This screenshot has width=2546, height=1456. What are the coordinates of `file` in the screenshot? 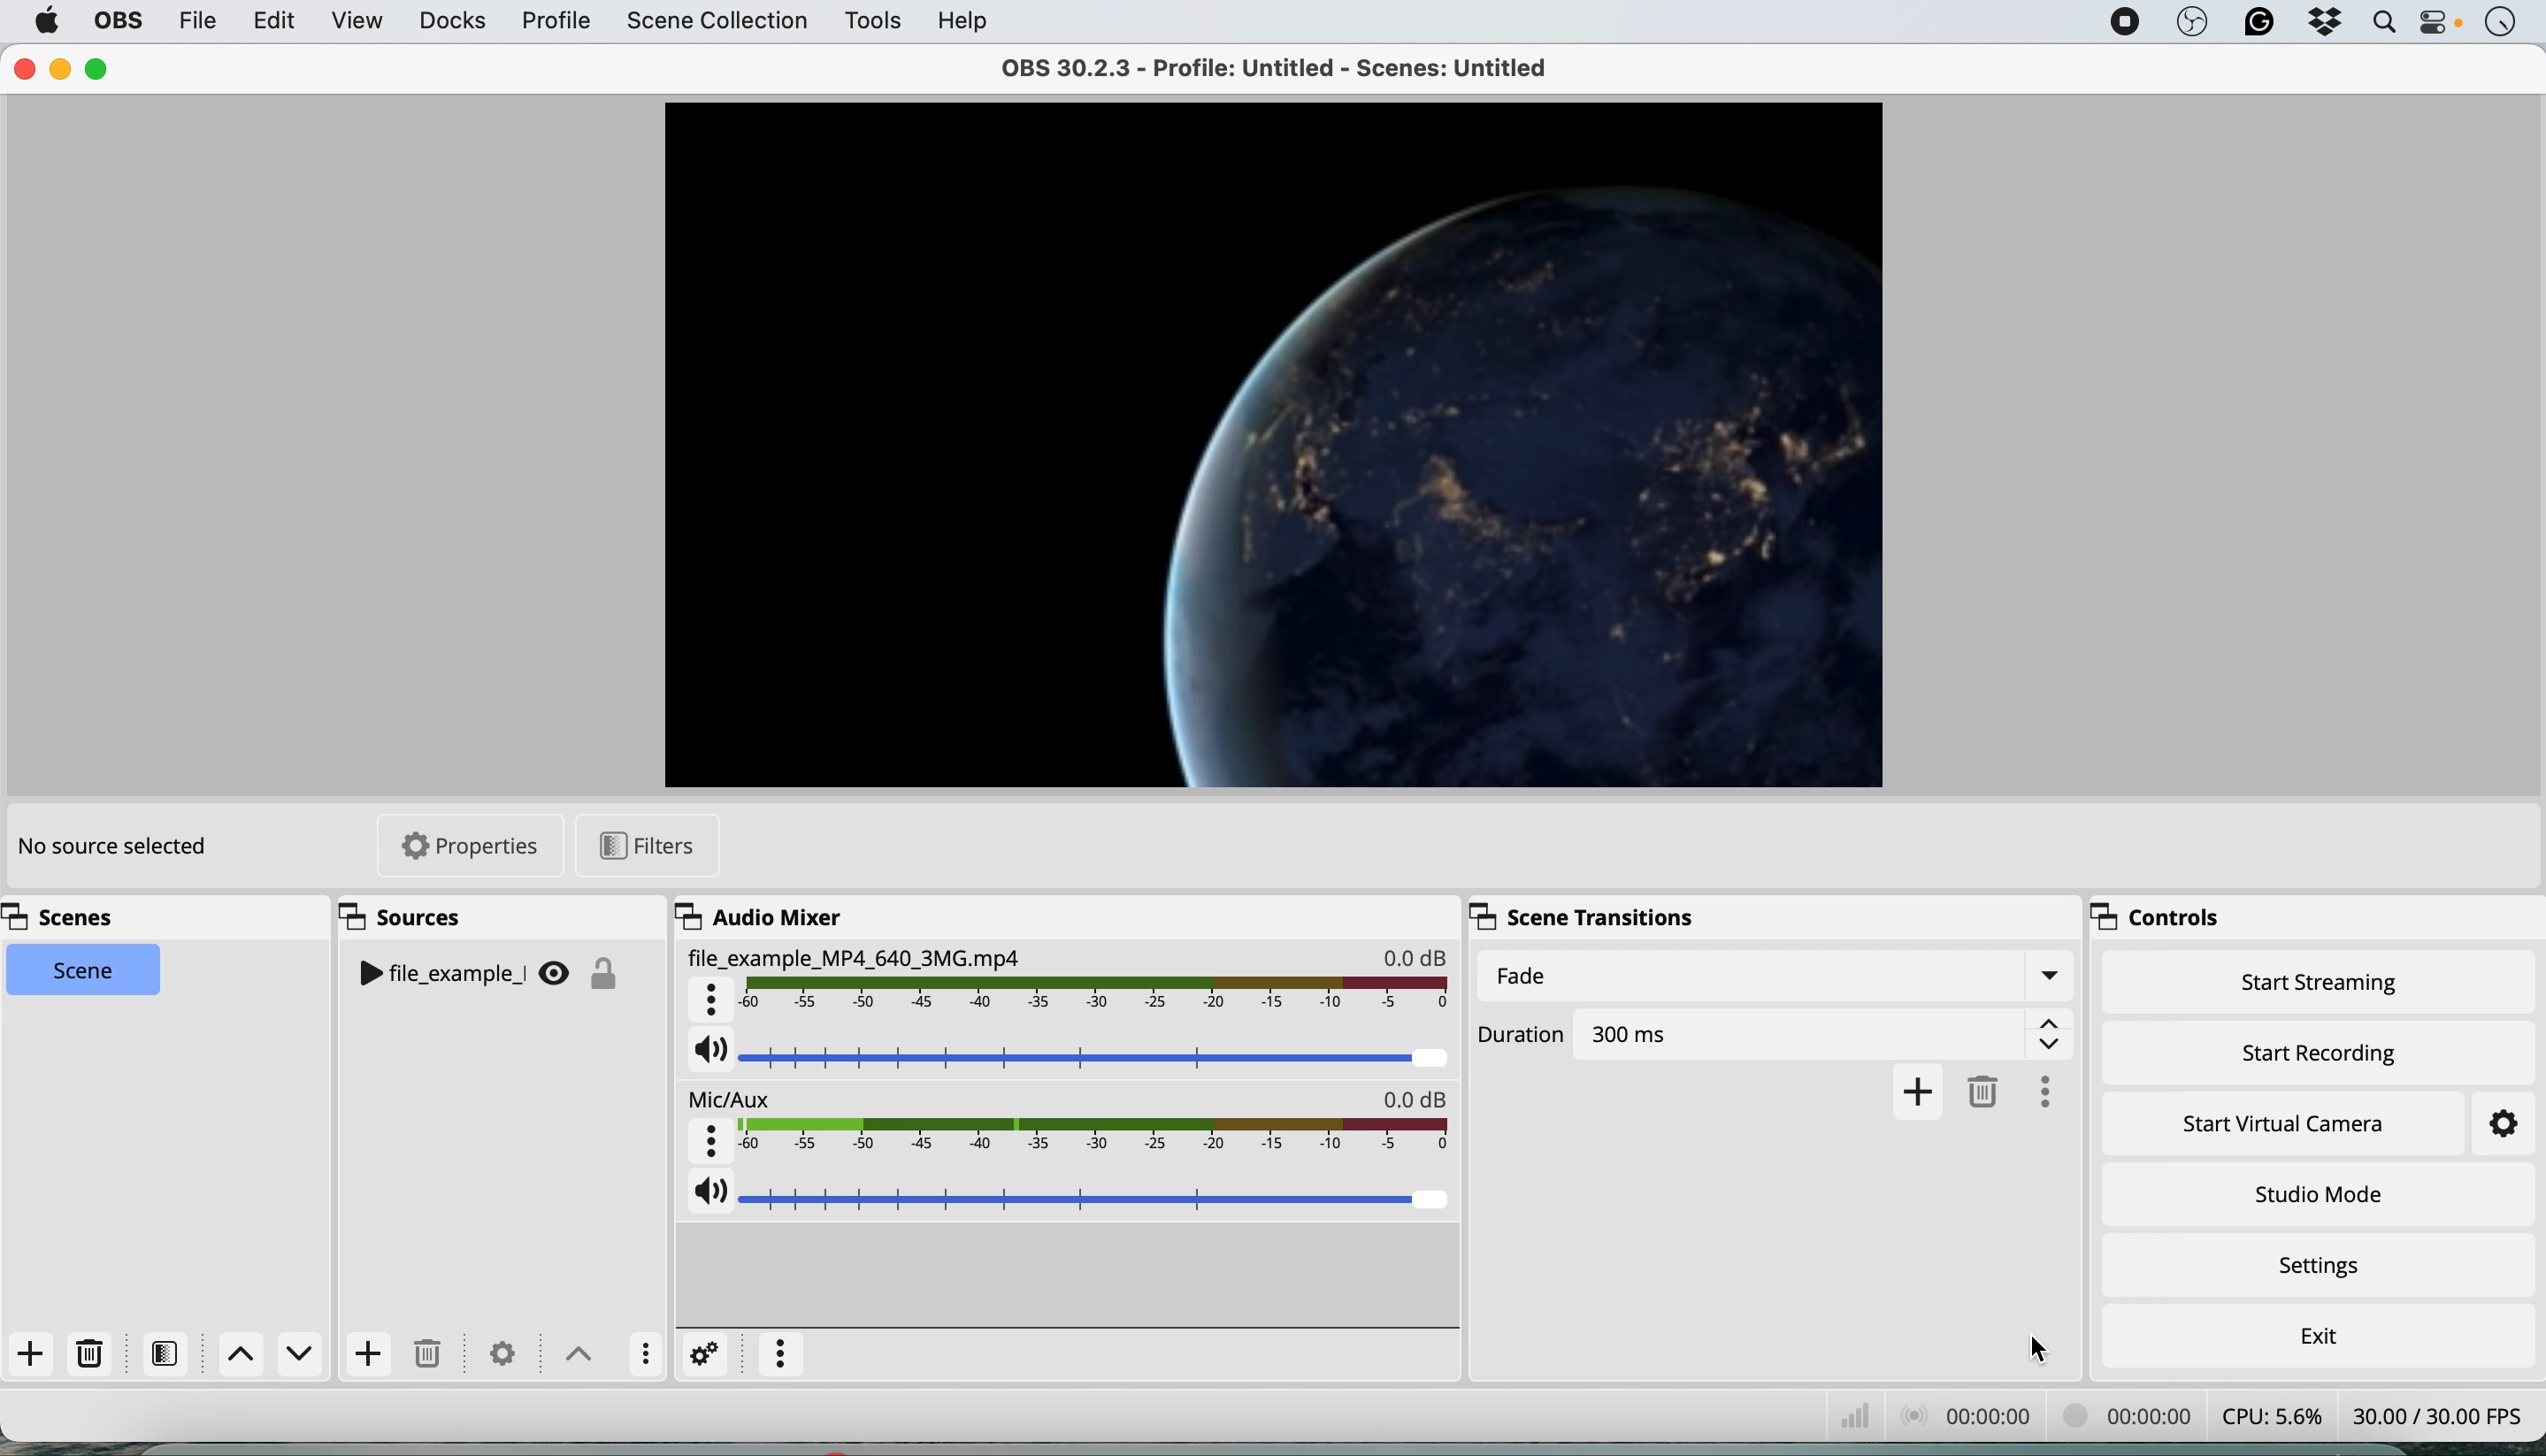 It's located at (196, 20).